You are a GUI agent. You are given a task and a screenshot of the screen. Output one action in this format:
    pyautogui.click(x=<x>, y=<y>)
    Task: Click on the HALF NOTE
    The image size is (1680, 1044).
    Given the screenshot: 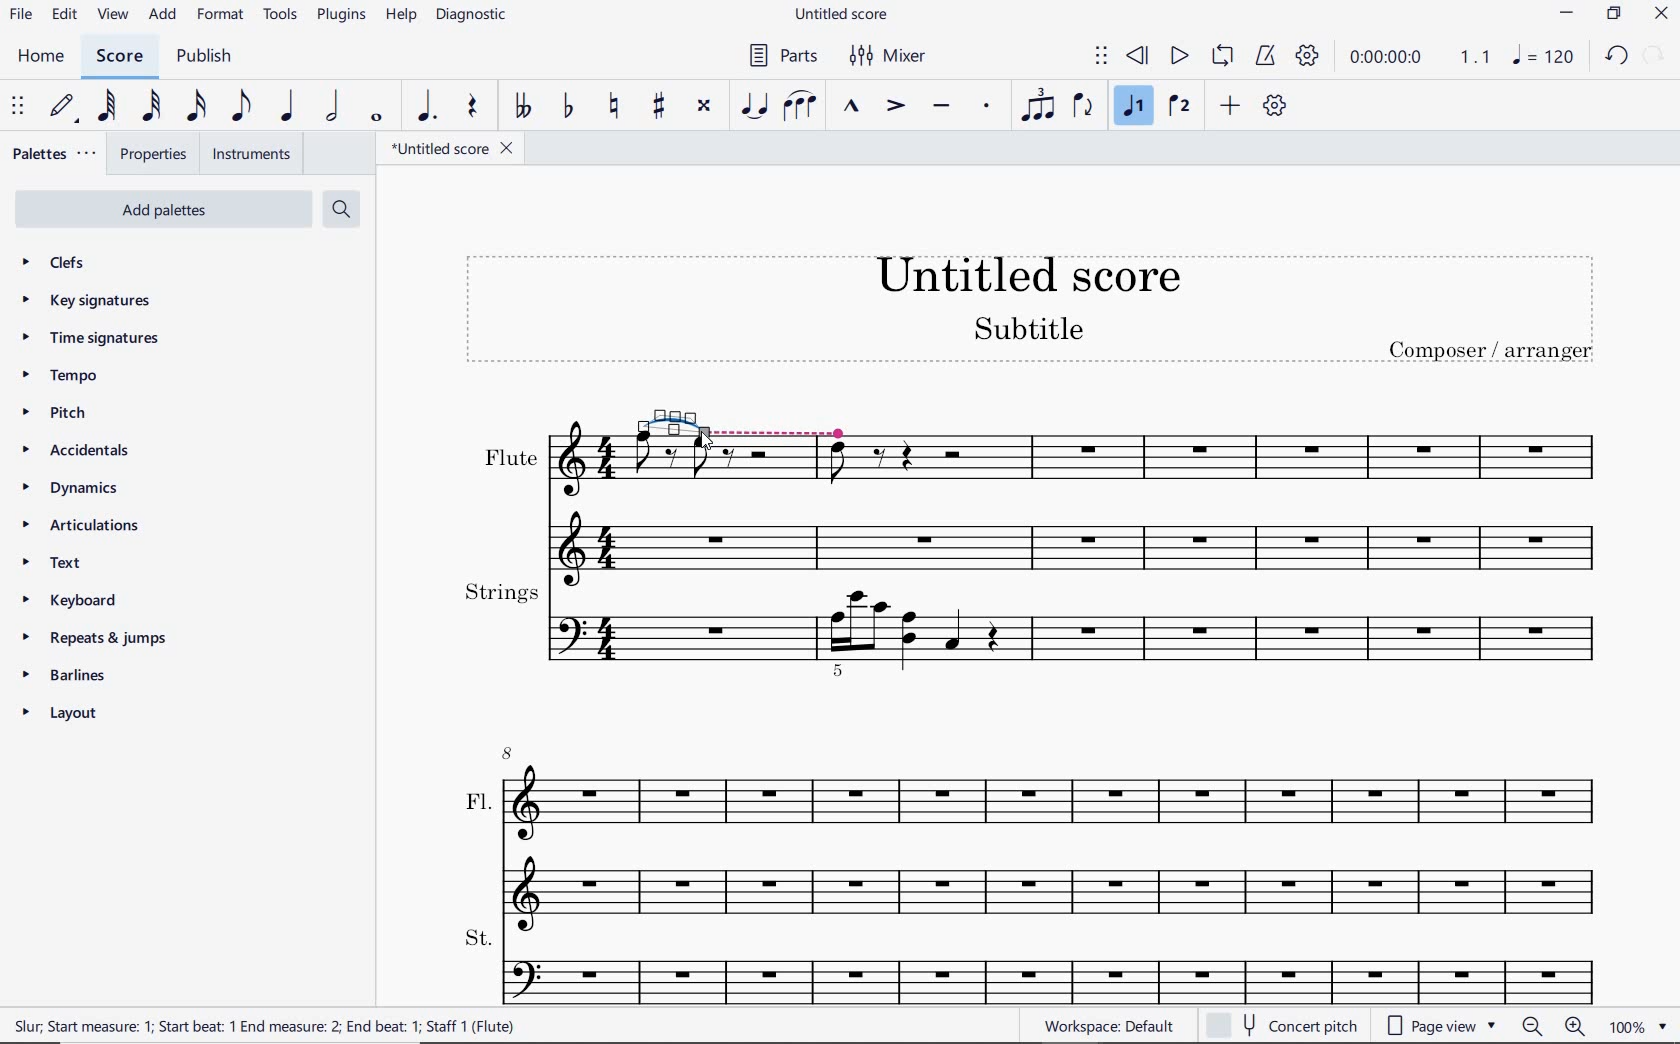 What is the action you would take?
    pyautogui.click(x=337, y=107)
    